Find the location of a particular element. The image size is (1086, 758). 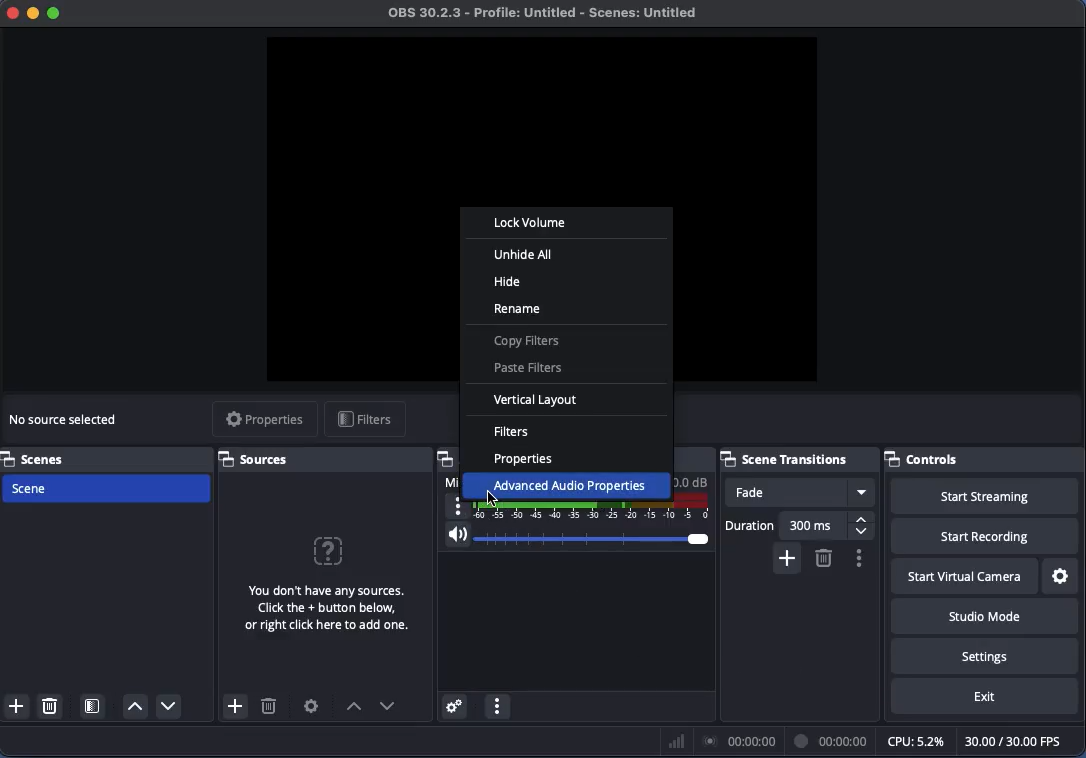

Mic/Aux is located at coordinates (595, 507).